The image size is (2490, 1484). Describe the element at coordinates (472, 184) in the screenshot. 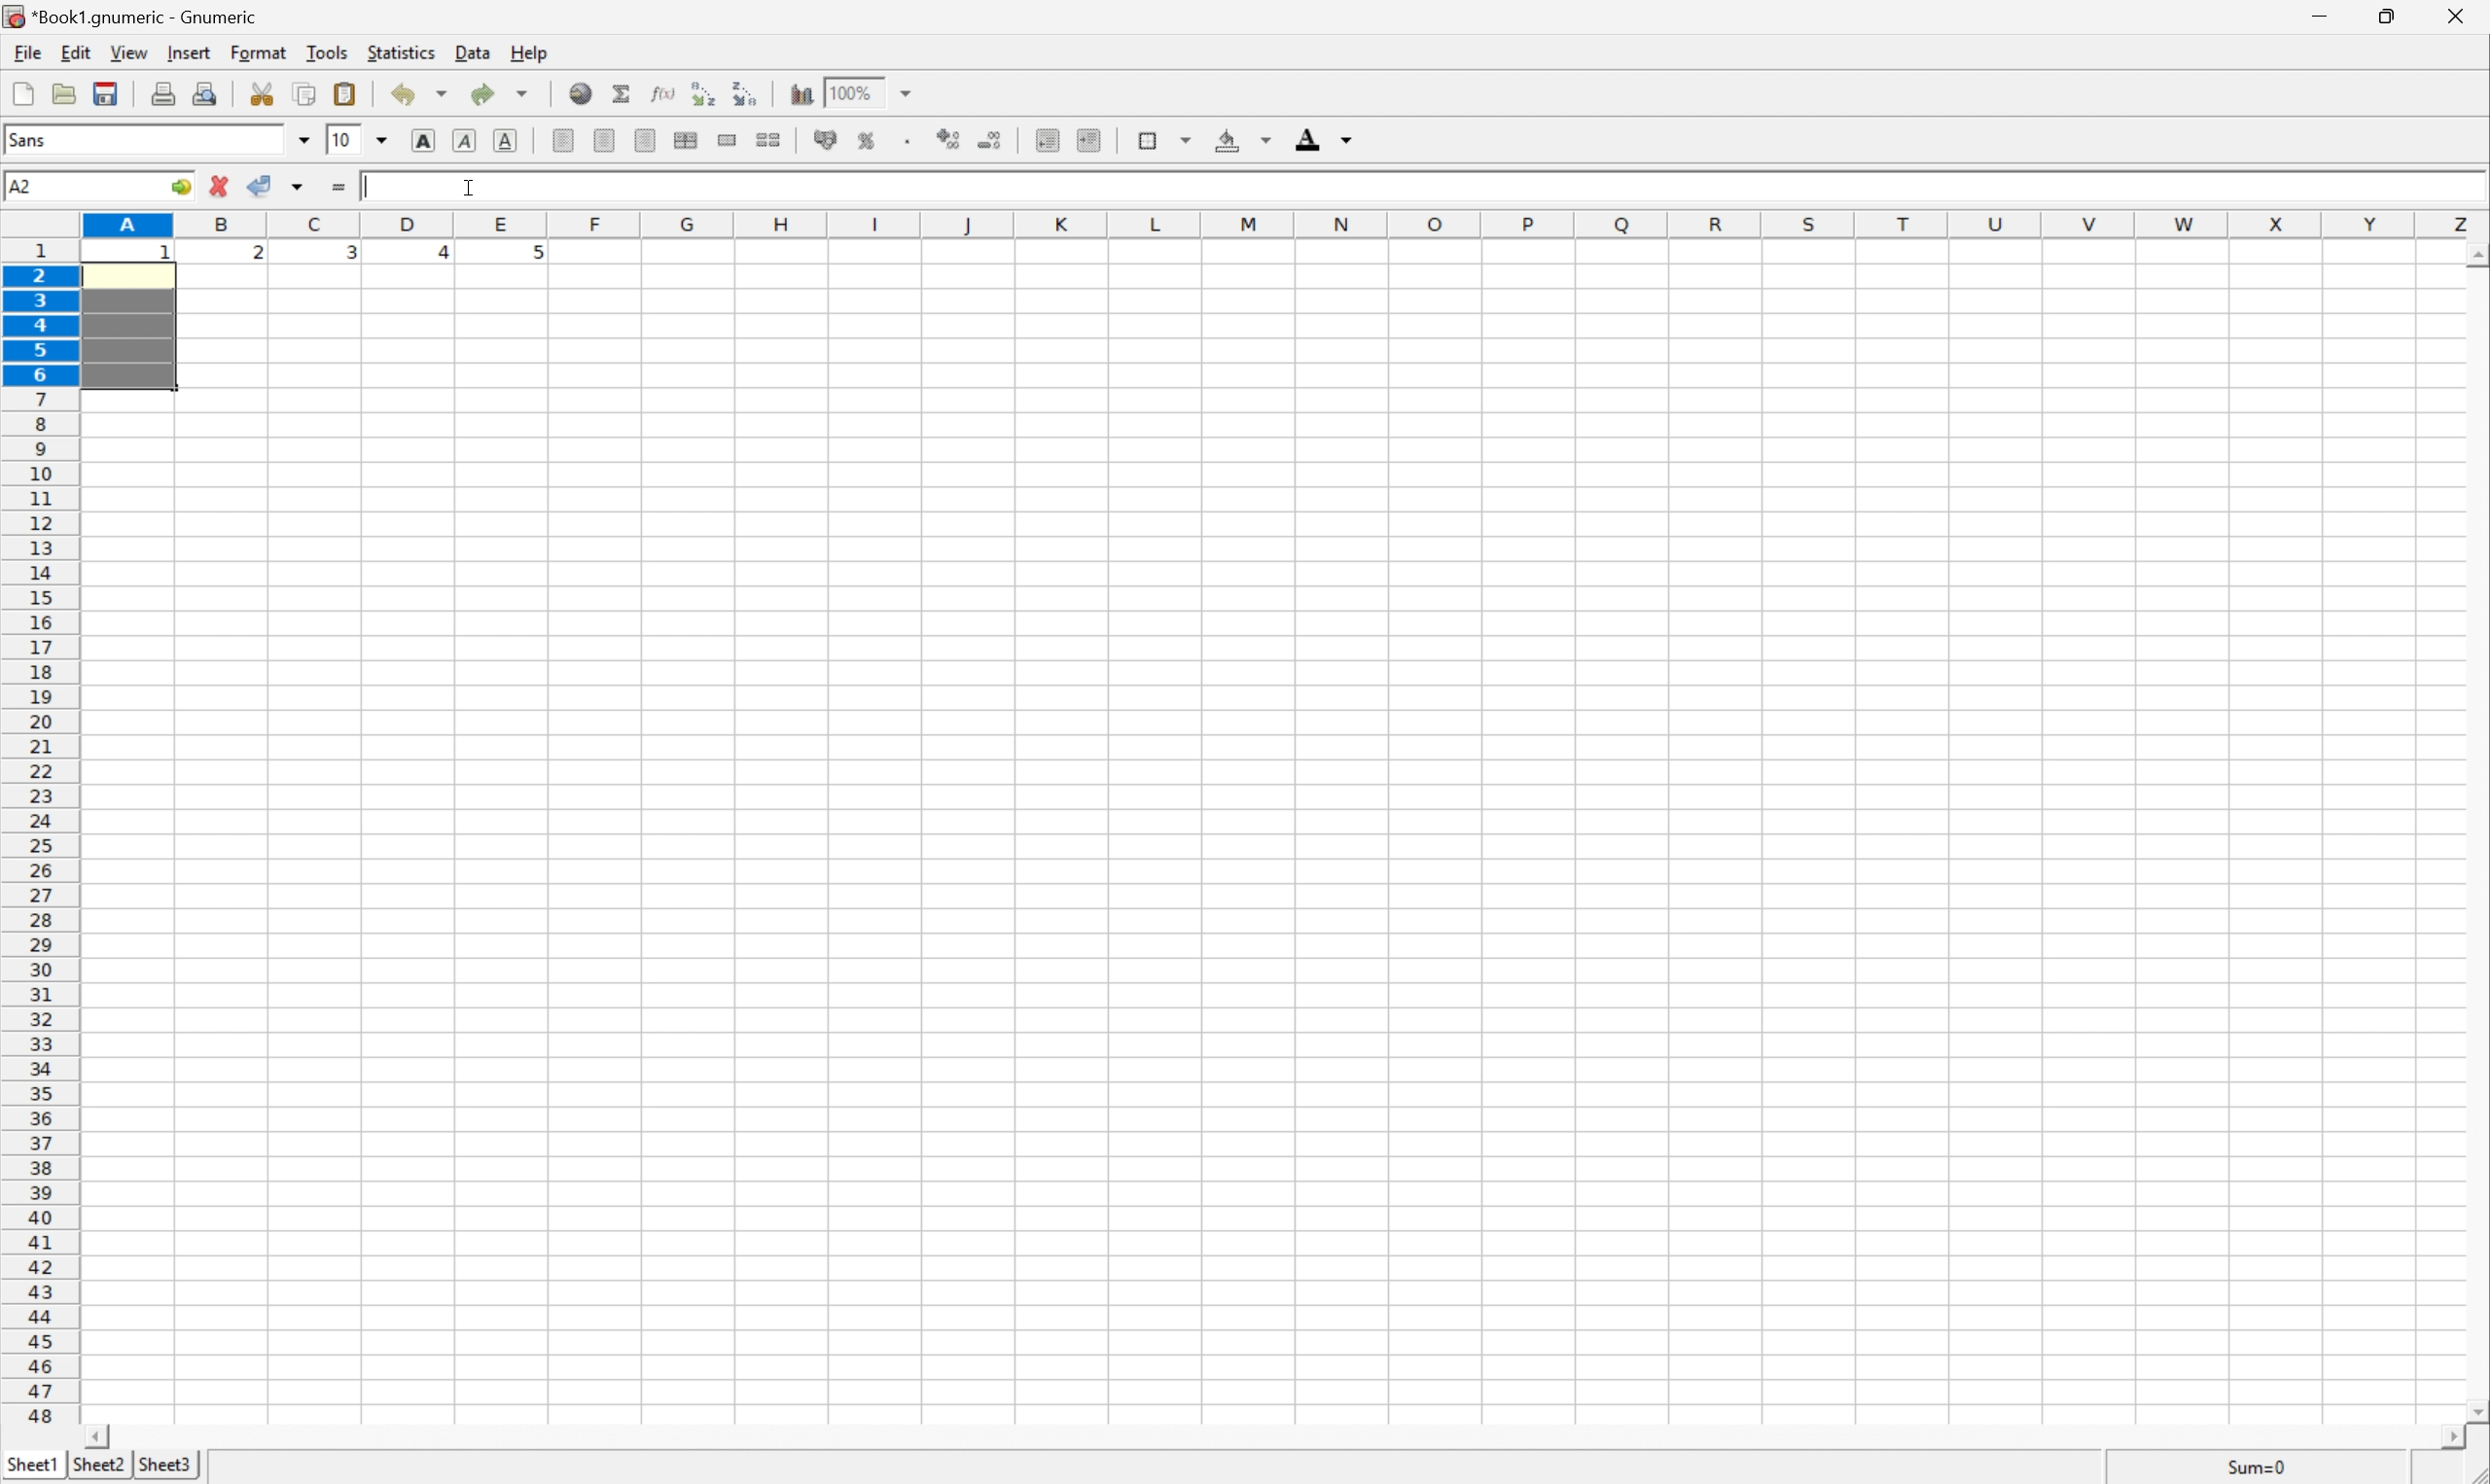

I see `cursor` at that location.